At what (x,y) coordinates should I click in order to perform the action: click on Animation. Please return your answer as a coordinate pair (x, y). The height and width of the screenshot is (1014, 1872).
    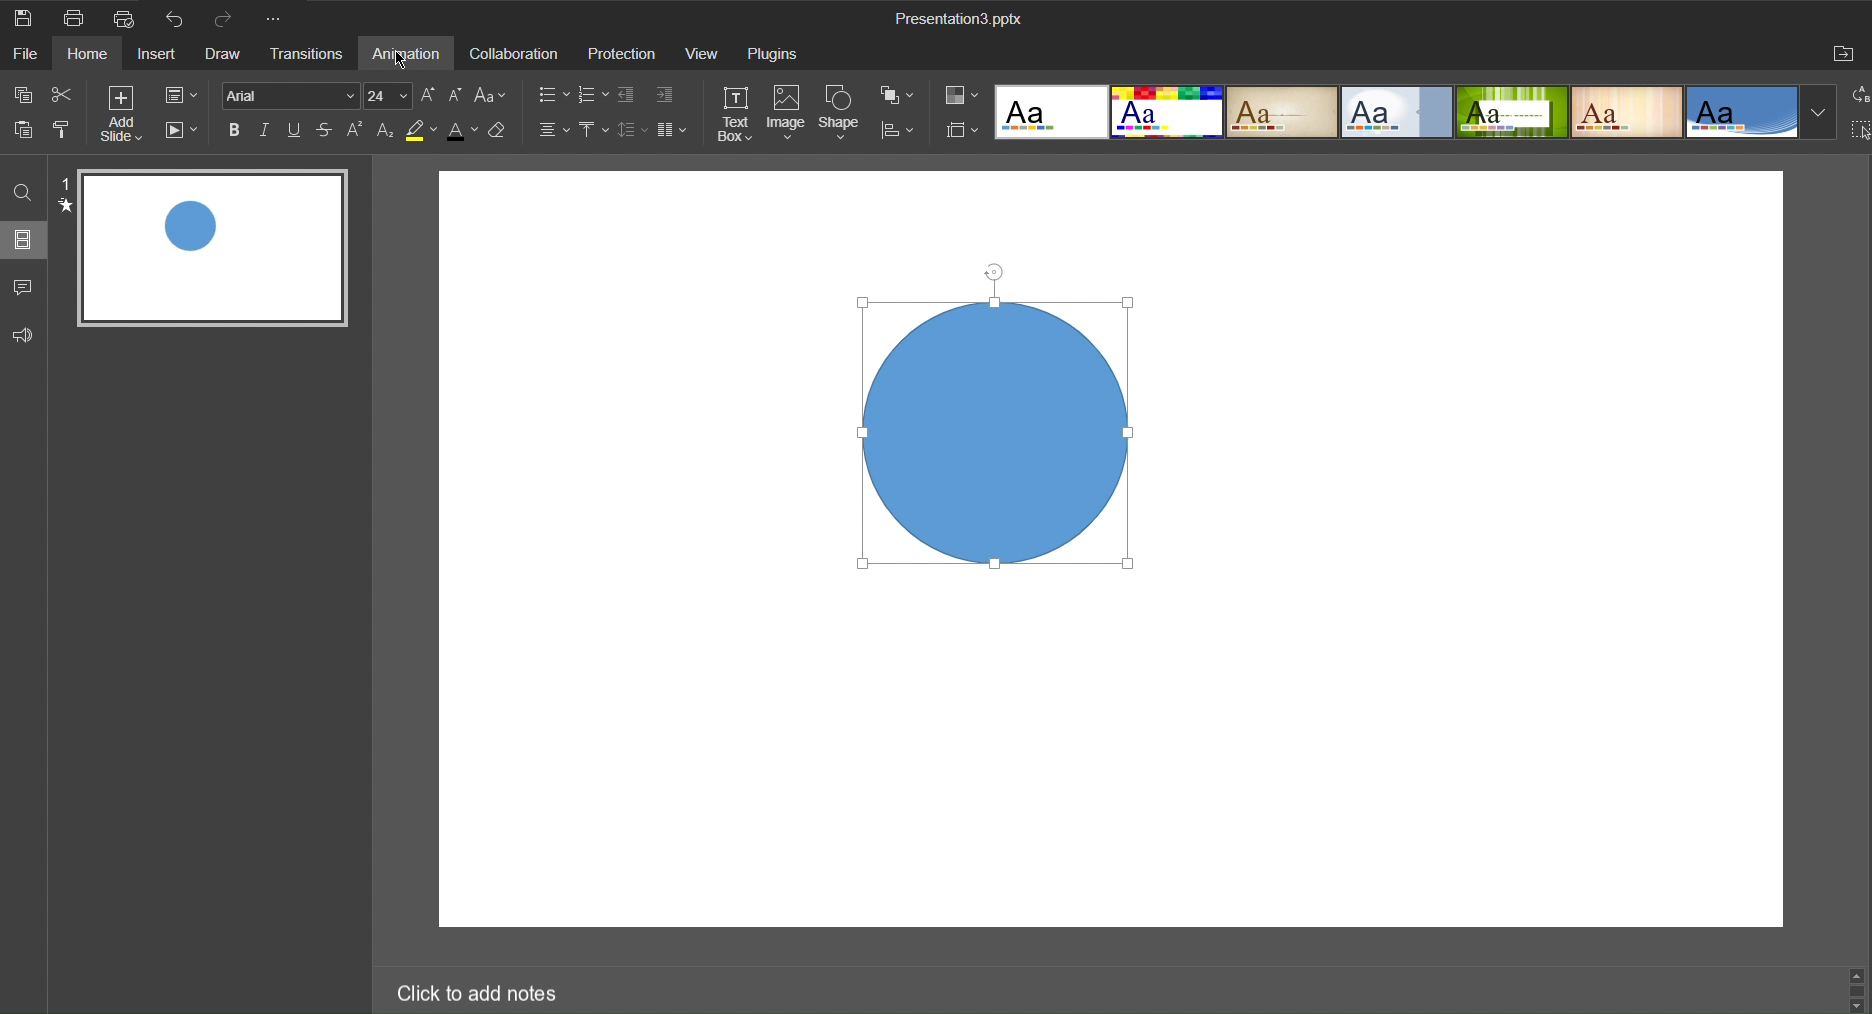
    Looking at the image, I should click on (411, 55).